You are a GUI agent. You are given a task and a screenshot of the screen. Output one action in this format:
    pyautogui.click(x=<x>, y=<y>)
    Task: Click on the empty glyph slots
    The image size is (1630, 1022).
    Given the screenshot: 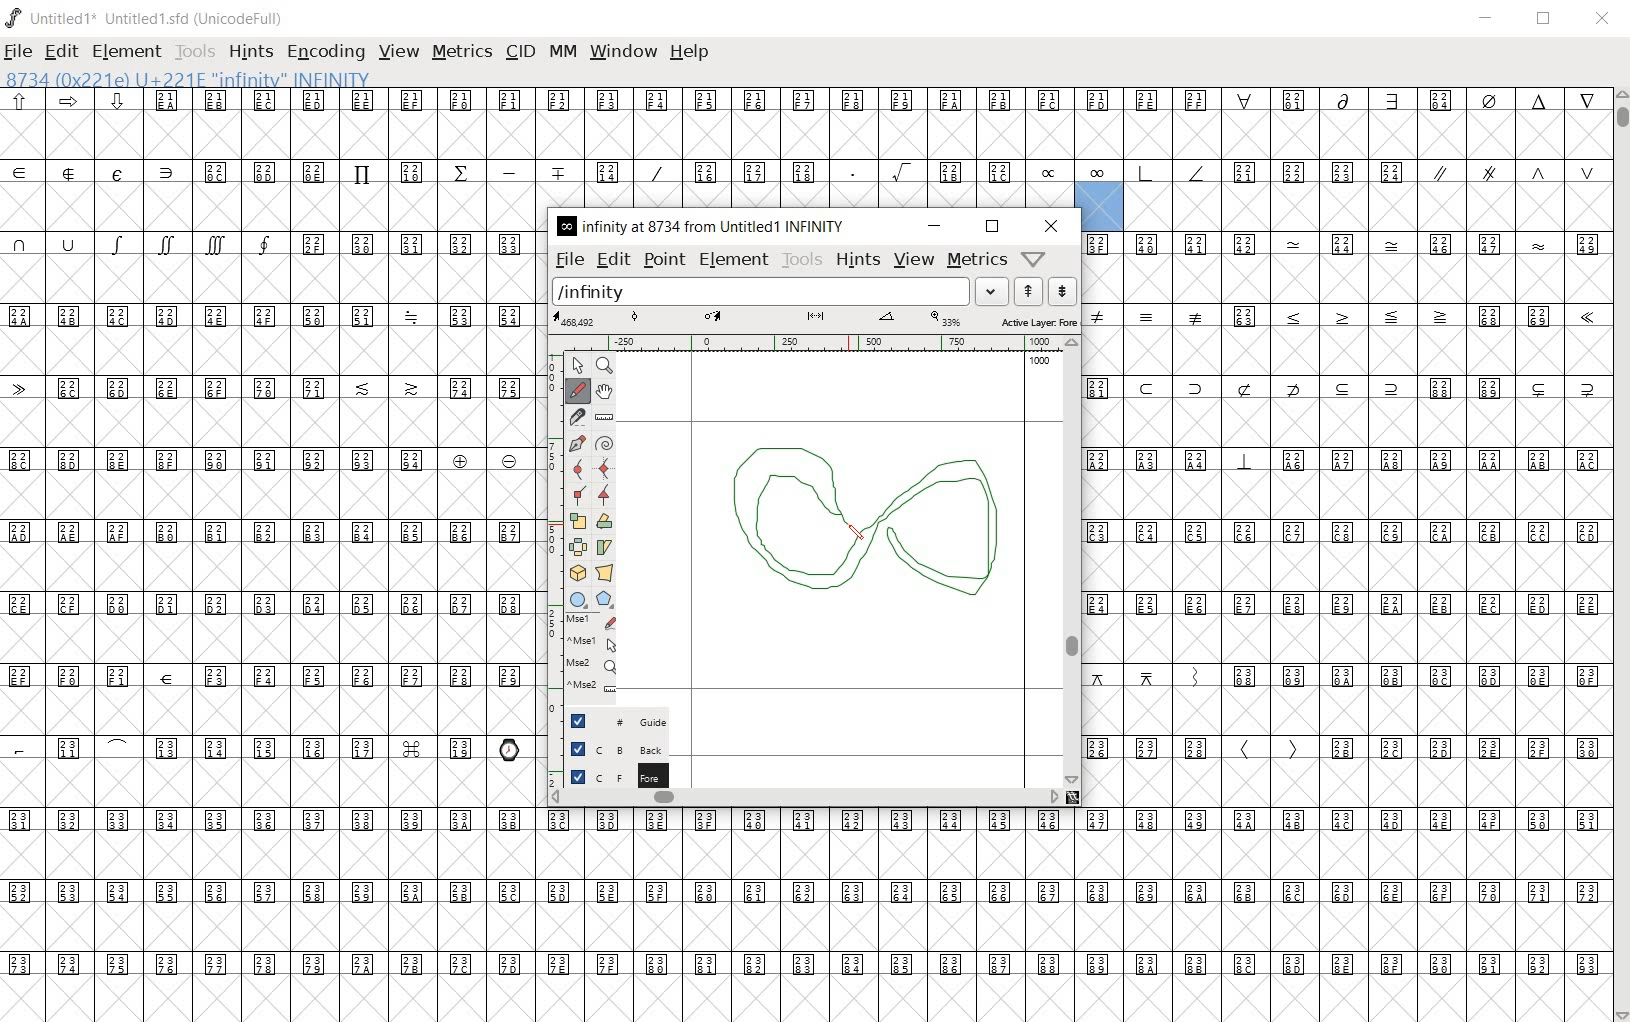 What is the action you would take?
    pyautogui.click(x=271, y=639)
    